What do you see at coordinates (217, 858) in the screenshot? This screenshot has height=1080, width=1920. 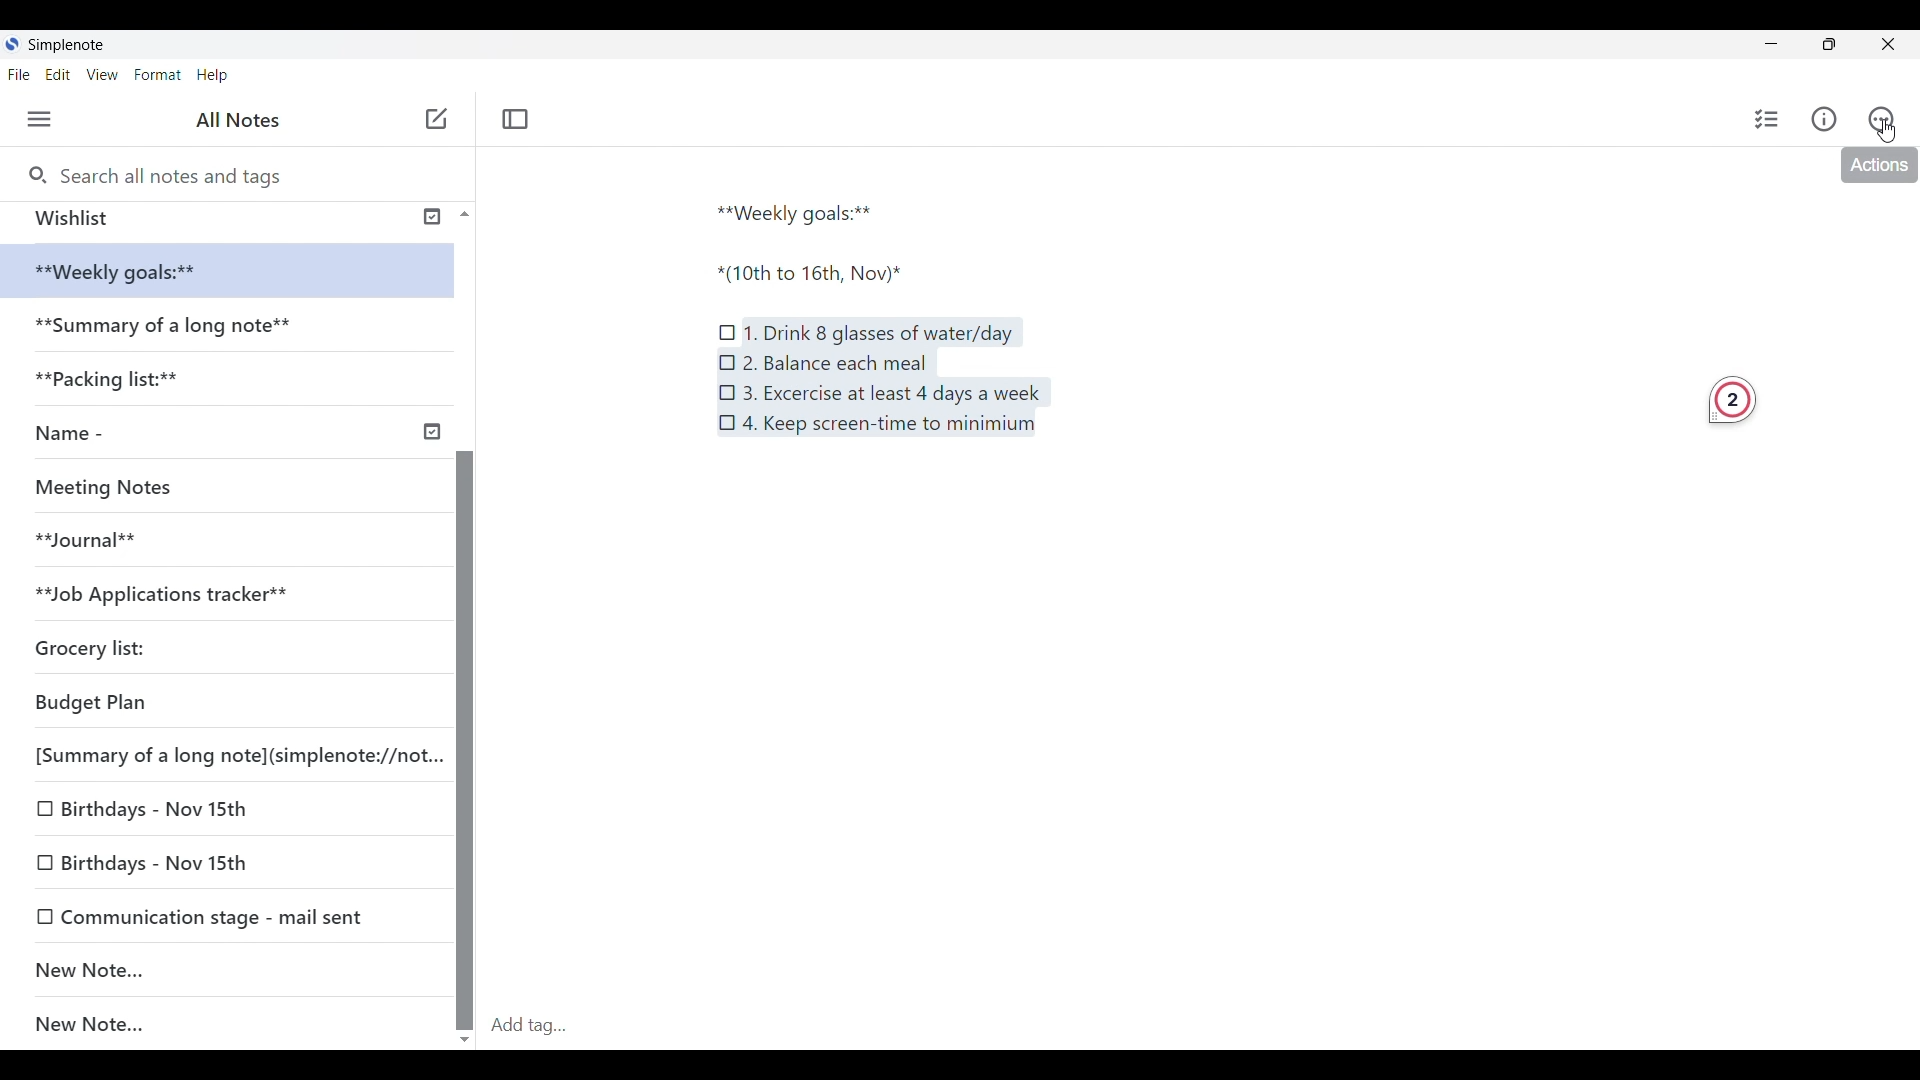 I see `Birthdays - Nov 15th` at bounding box center [217, 858].